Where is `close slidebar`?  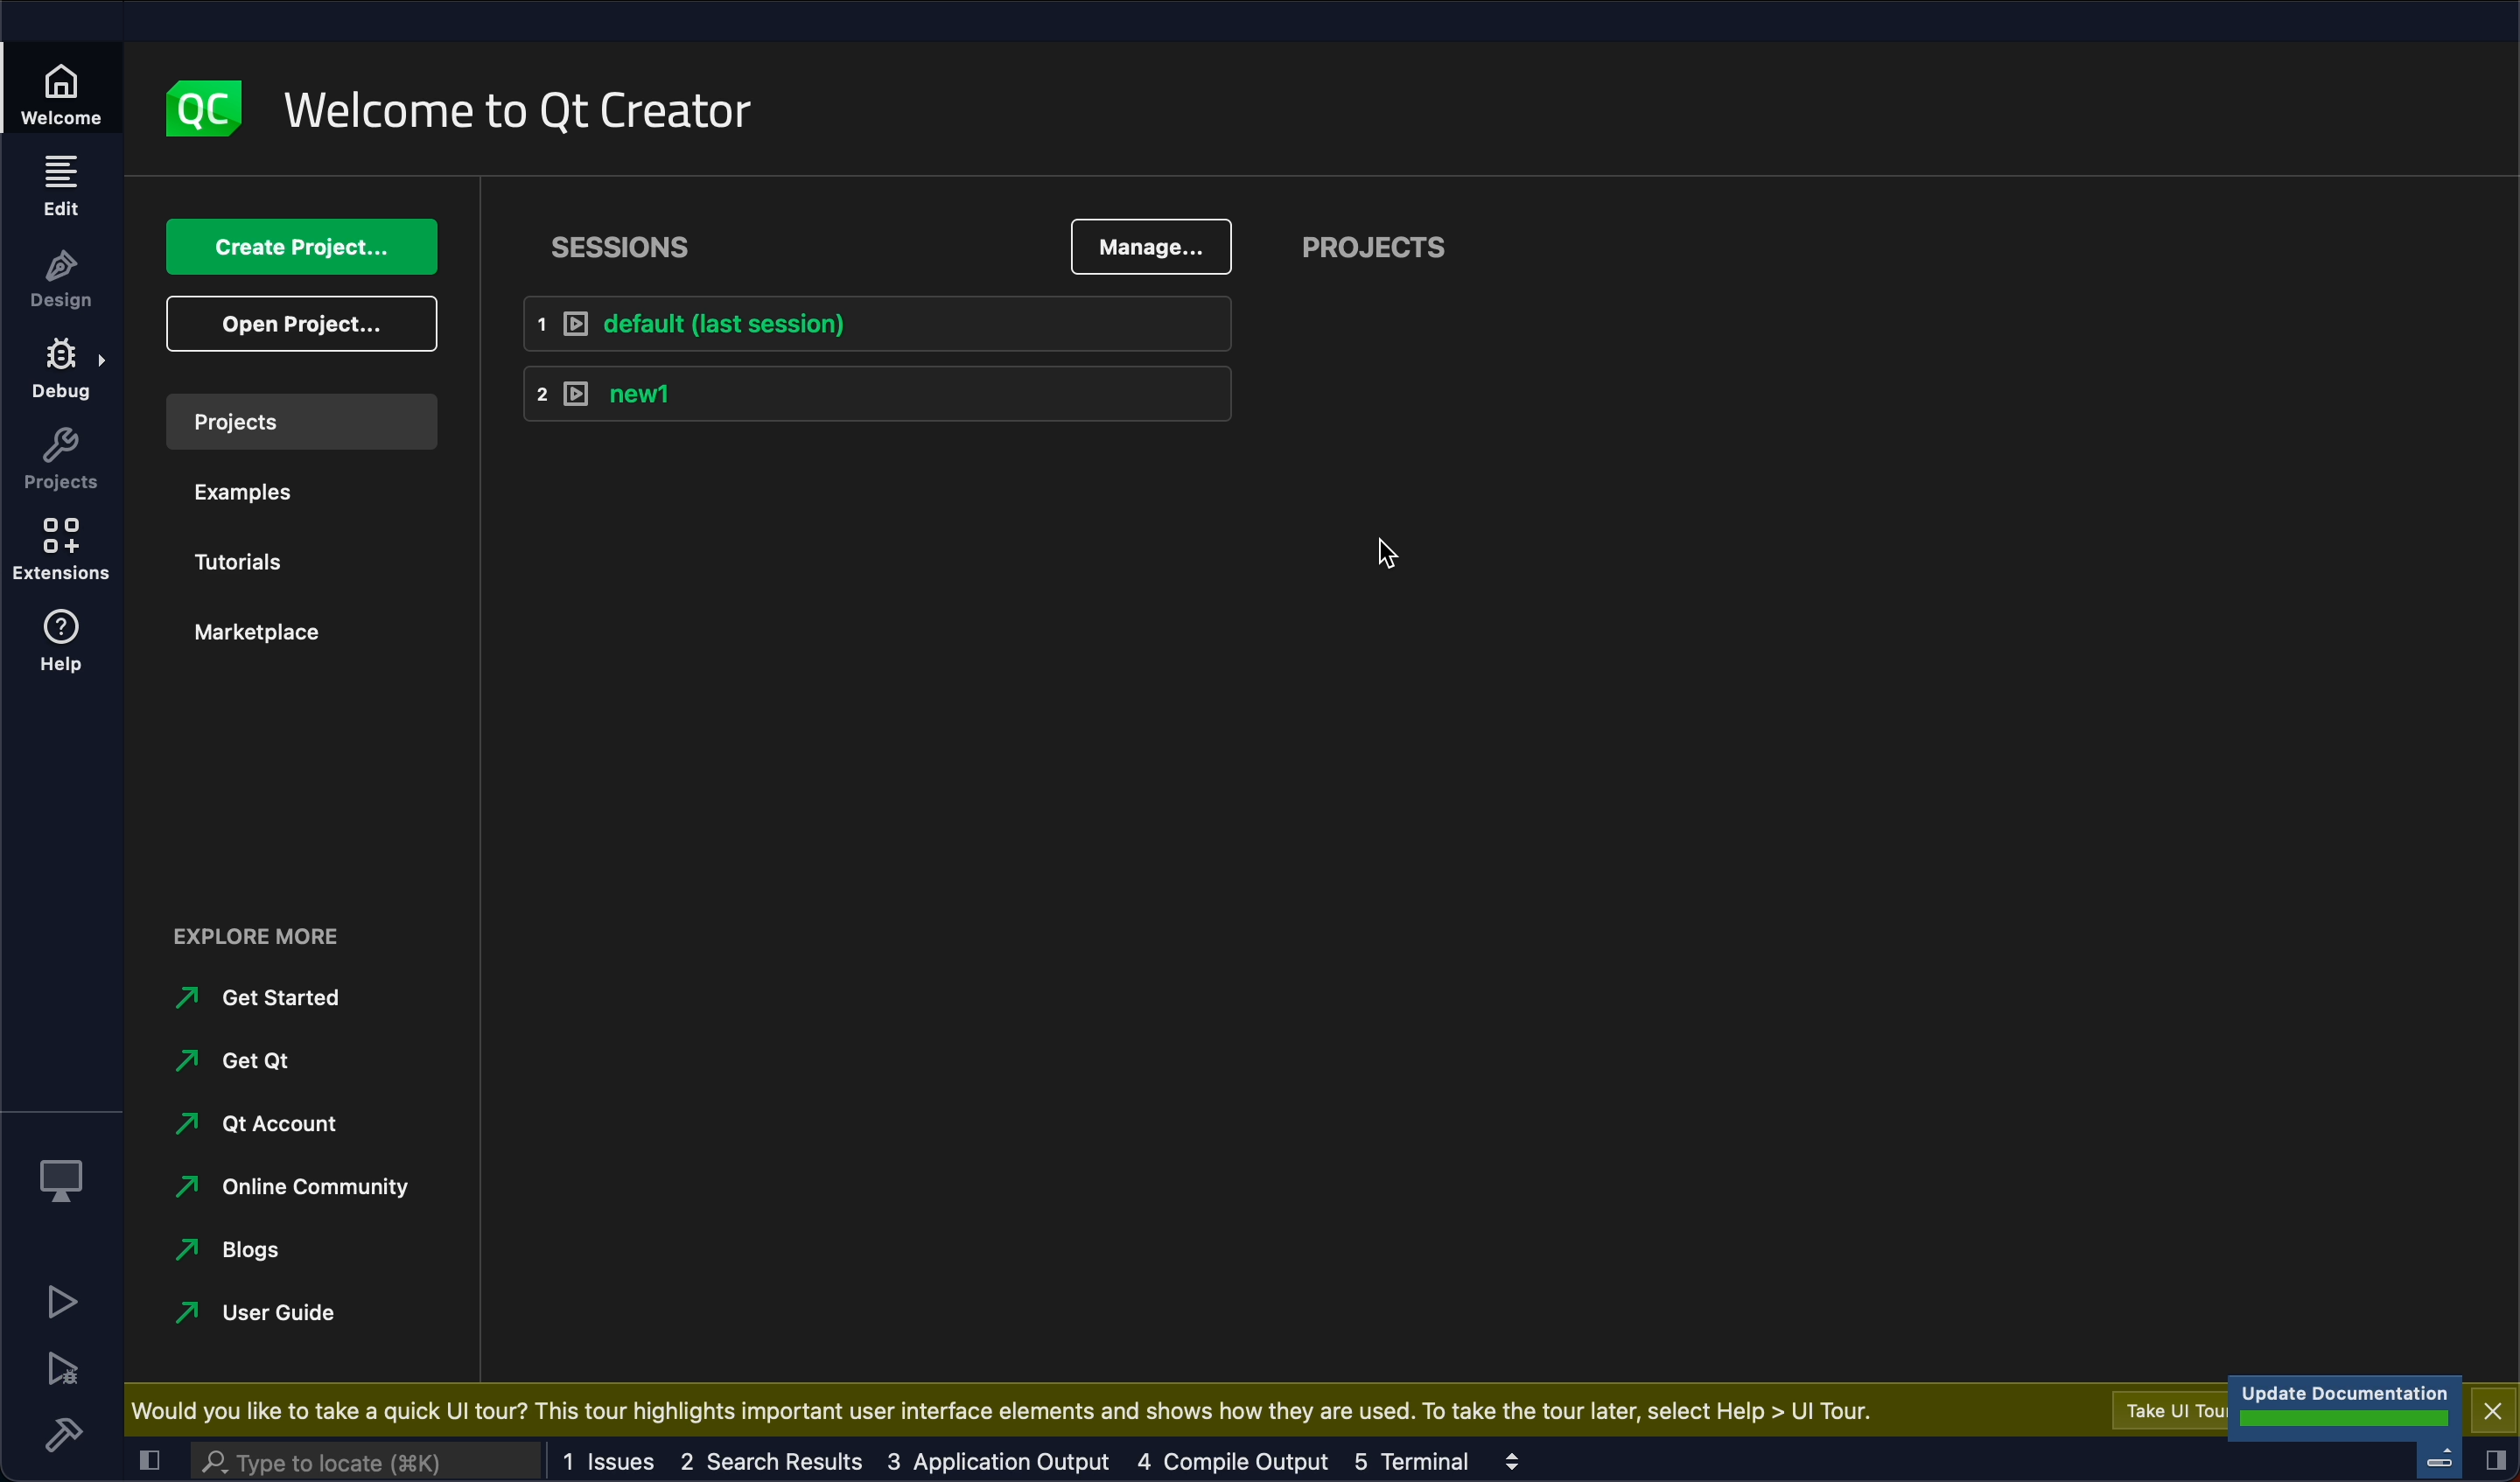
close slidebar is located at coordinates (2495, 1460).